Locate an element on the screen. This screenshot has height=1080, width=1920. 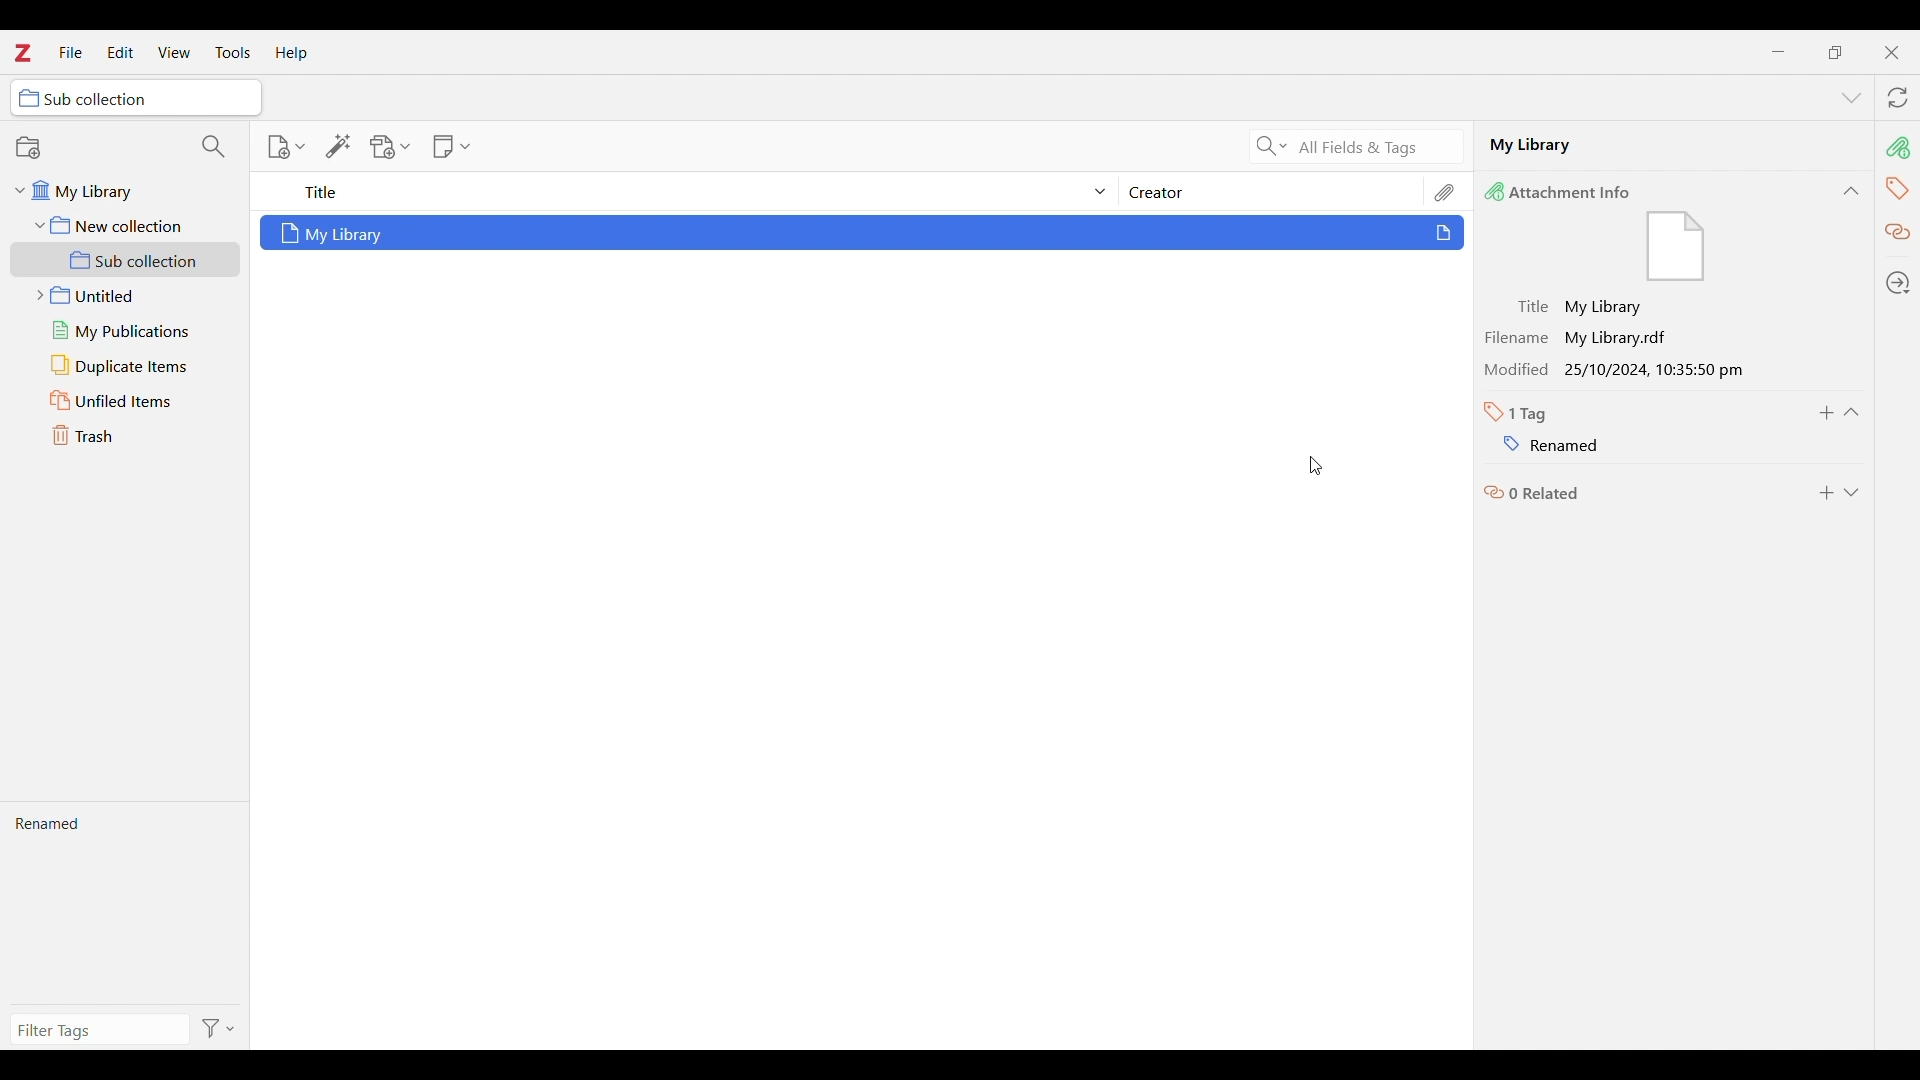
File menu is located at coordinates (70, 51).